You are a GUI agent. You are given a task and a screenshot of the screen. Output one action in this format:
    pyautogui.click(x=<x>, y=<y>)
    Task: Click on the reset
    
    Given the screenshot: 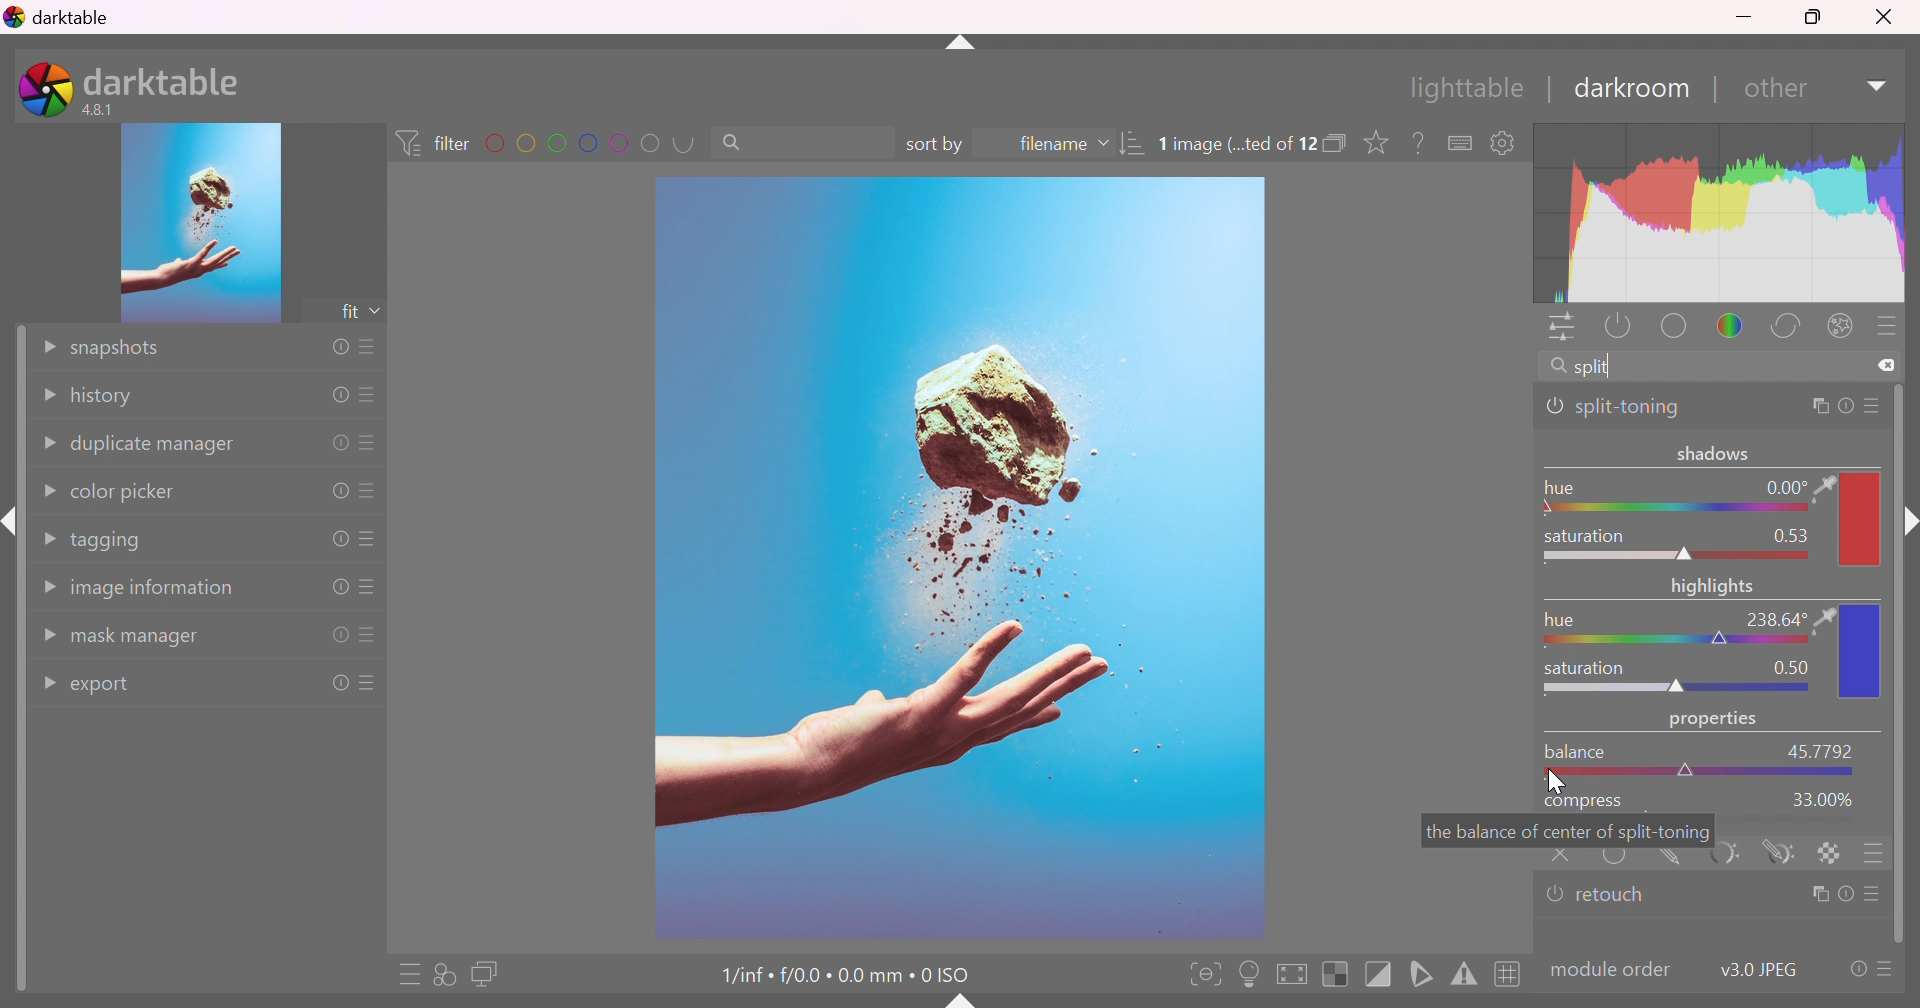 What is the action you would take?
    pyautogui.click(x=1856, y=969)
    